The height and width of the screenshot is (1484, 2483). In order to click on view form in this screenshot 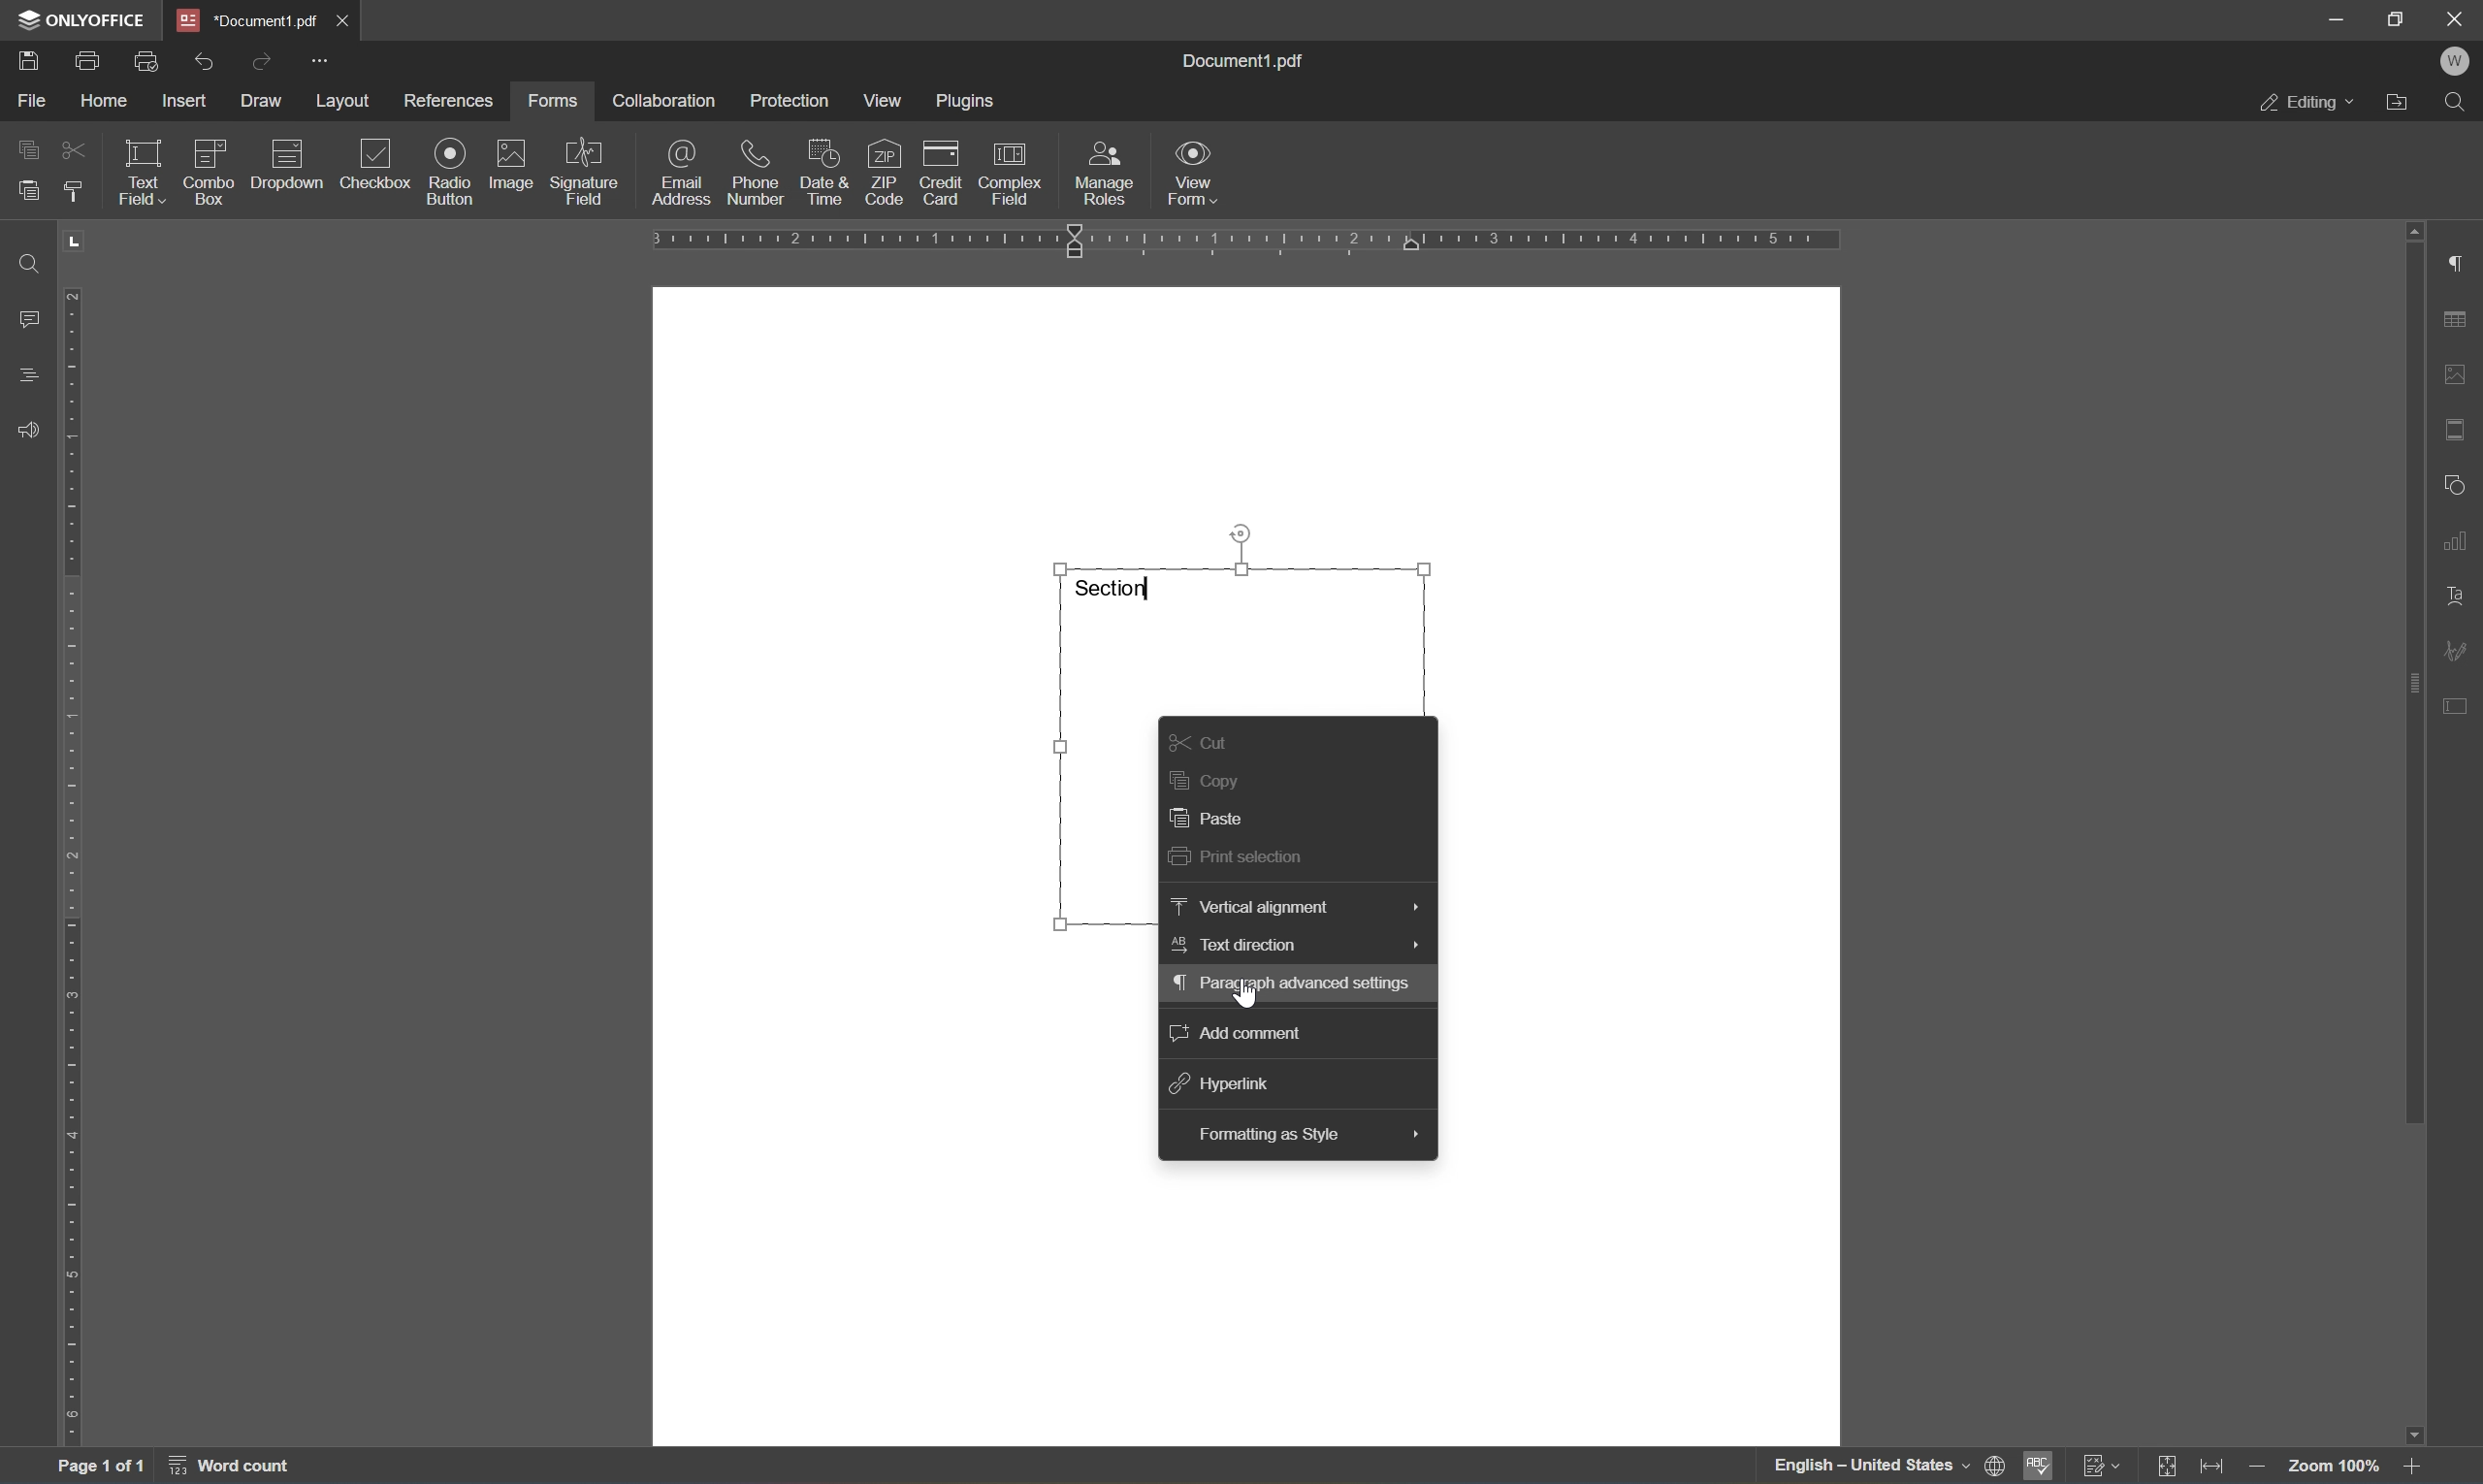, I will do `click(1204, 175)`.